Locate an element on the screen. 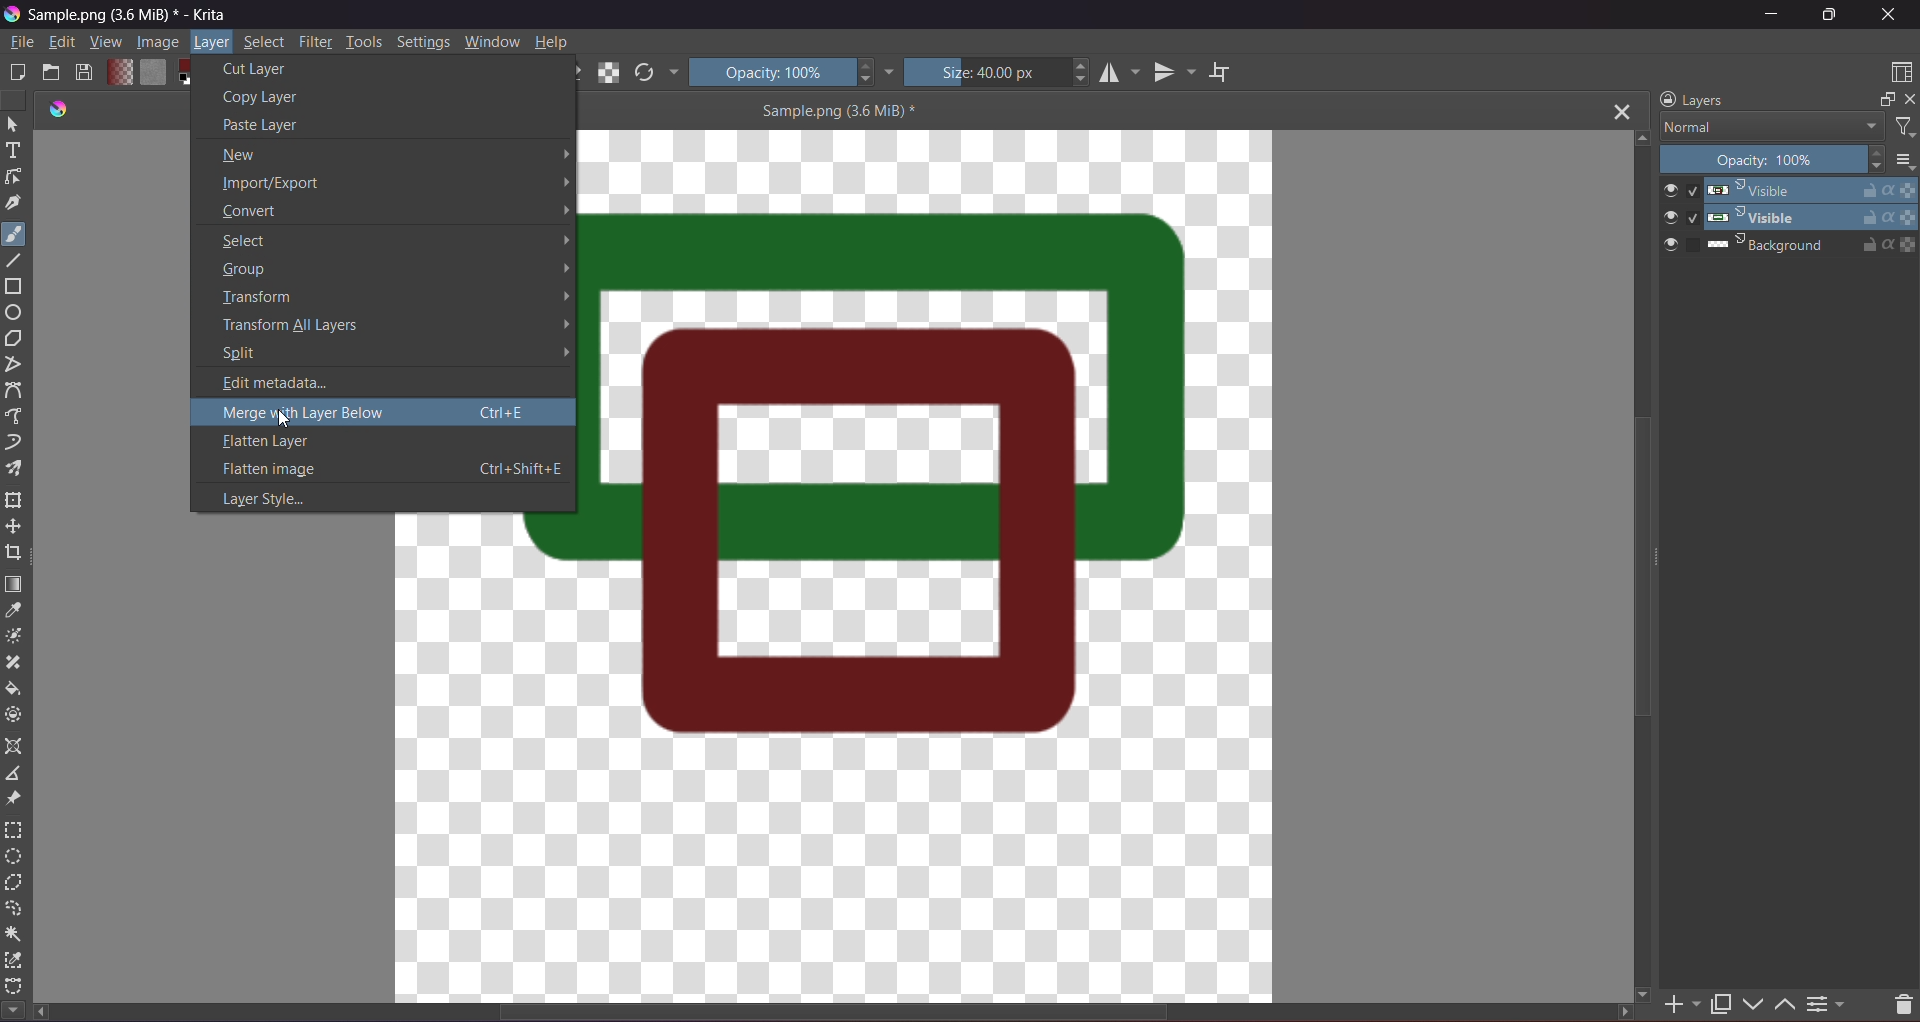 This screenshot has width=1920, height=1022. Freehand Brush is located at coordinates (14, 231).